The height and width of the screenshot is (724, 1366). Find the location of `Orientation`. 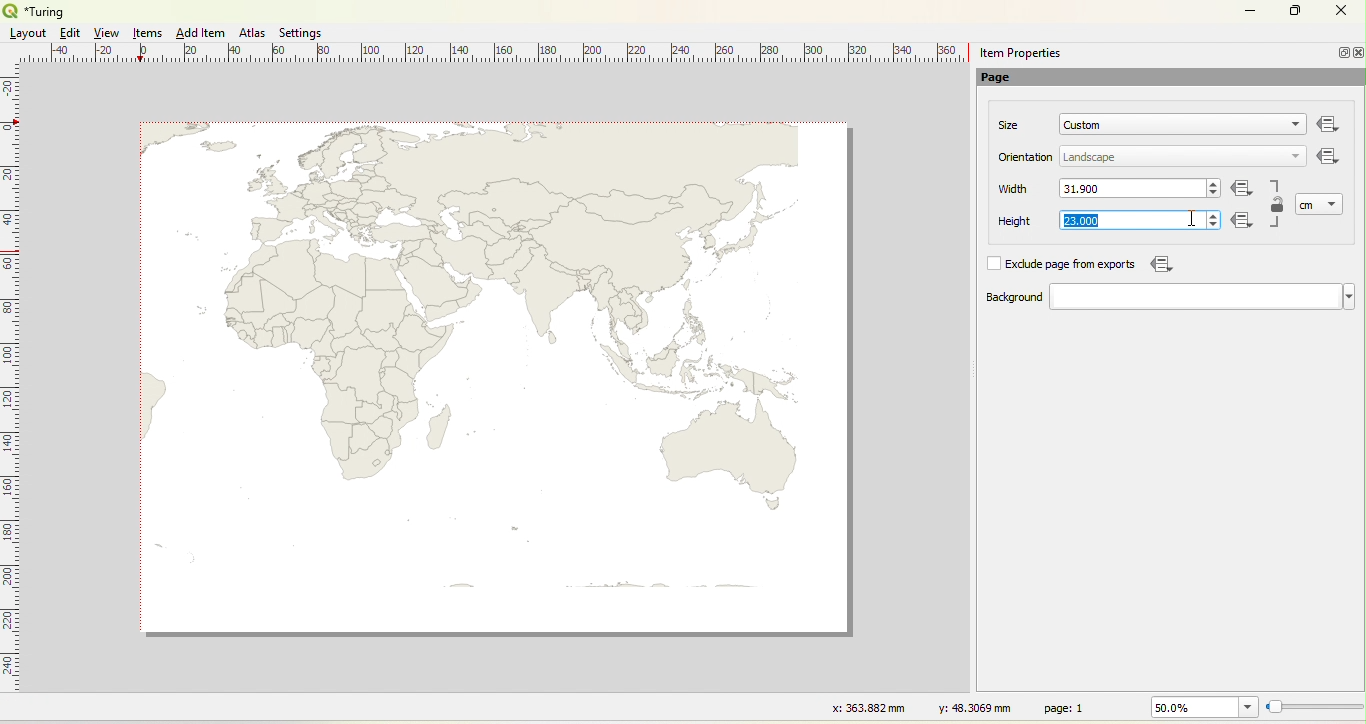

Orientation is located at coordinates (1027, 157).